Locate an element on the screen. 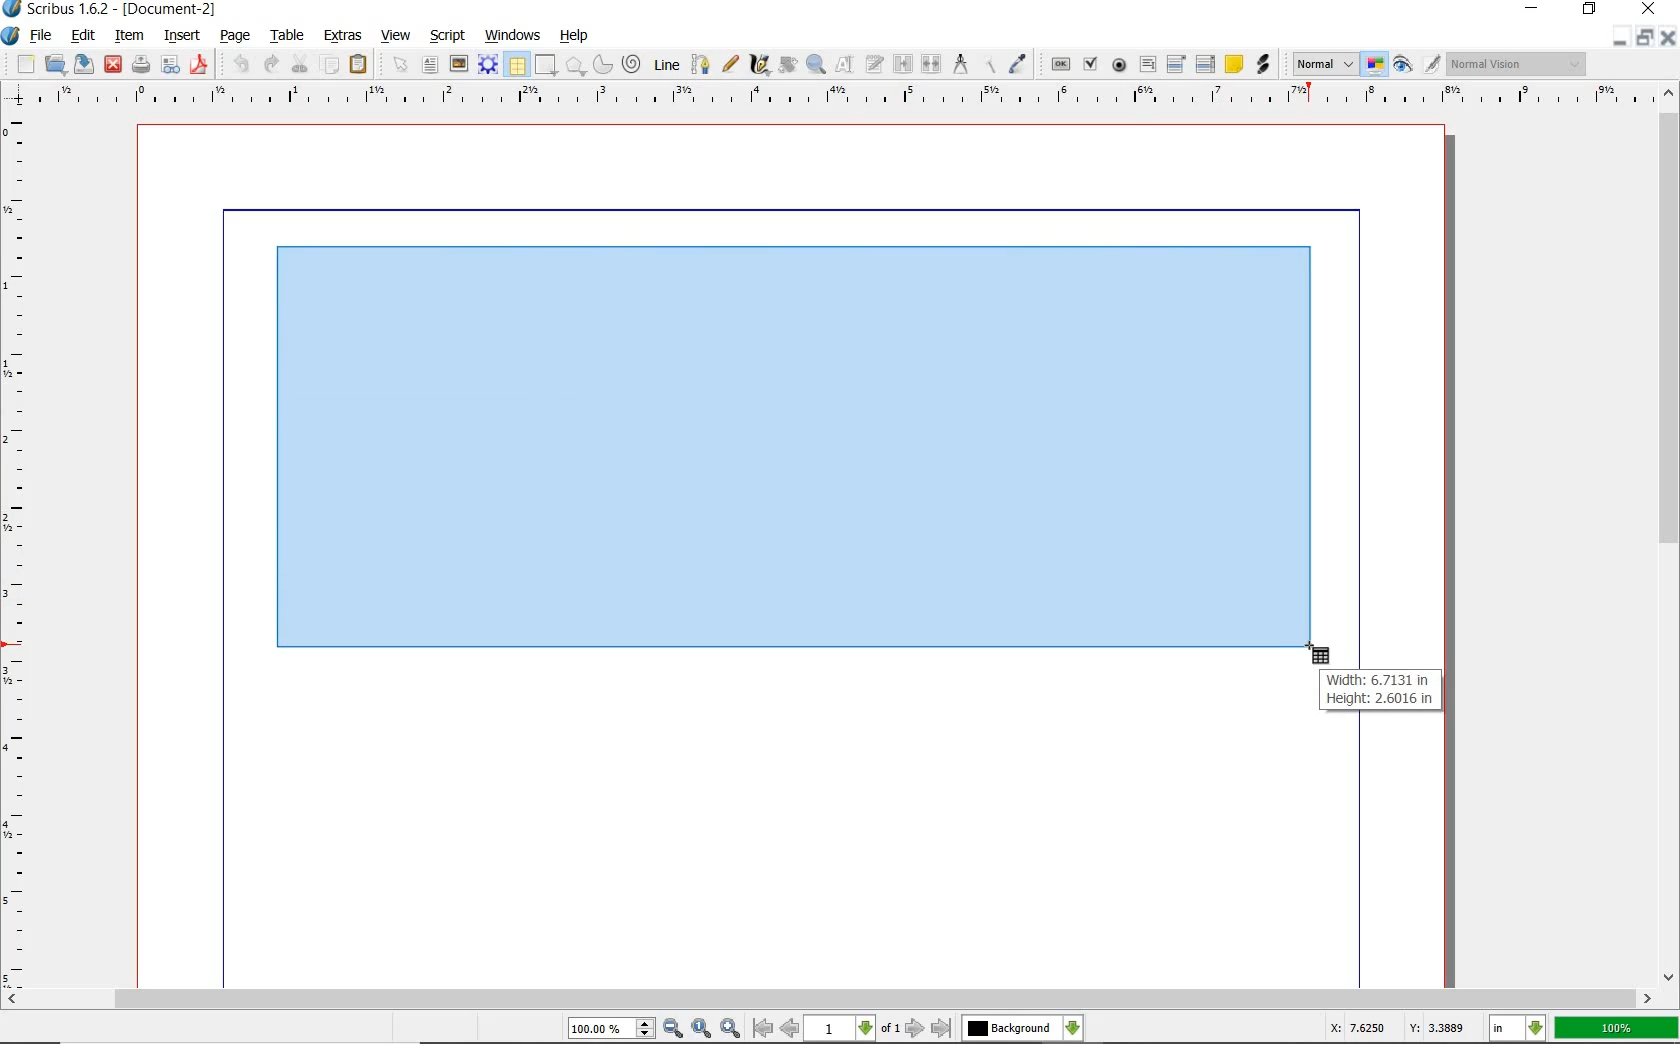  zoom in or out is located at coordinates (814, 65).